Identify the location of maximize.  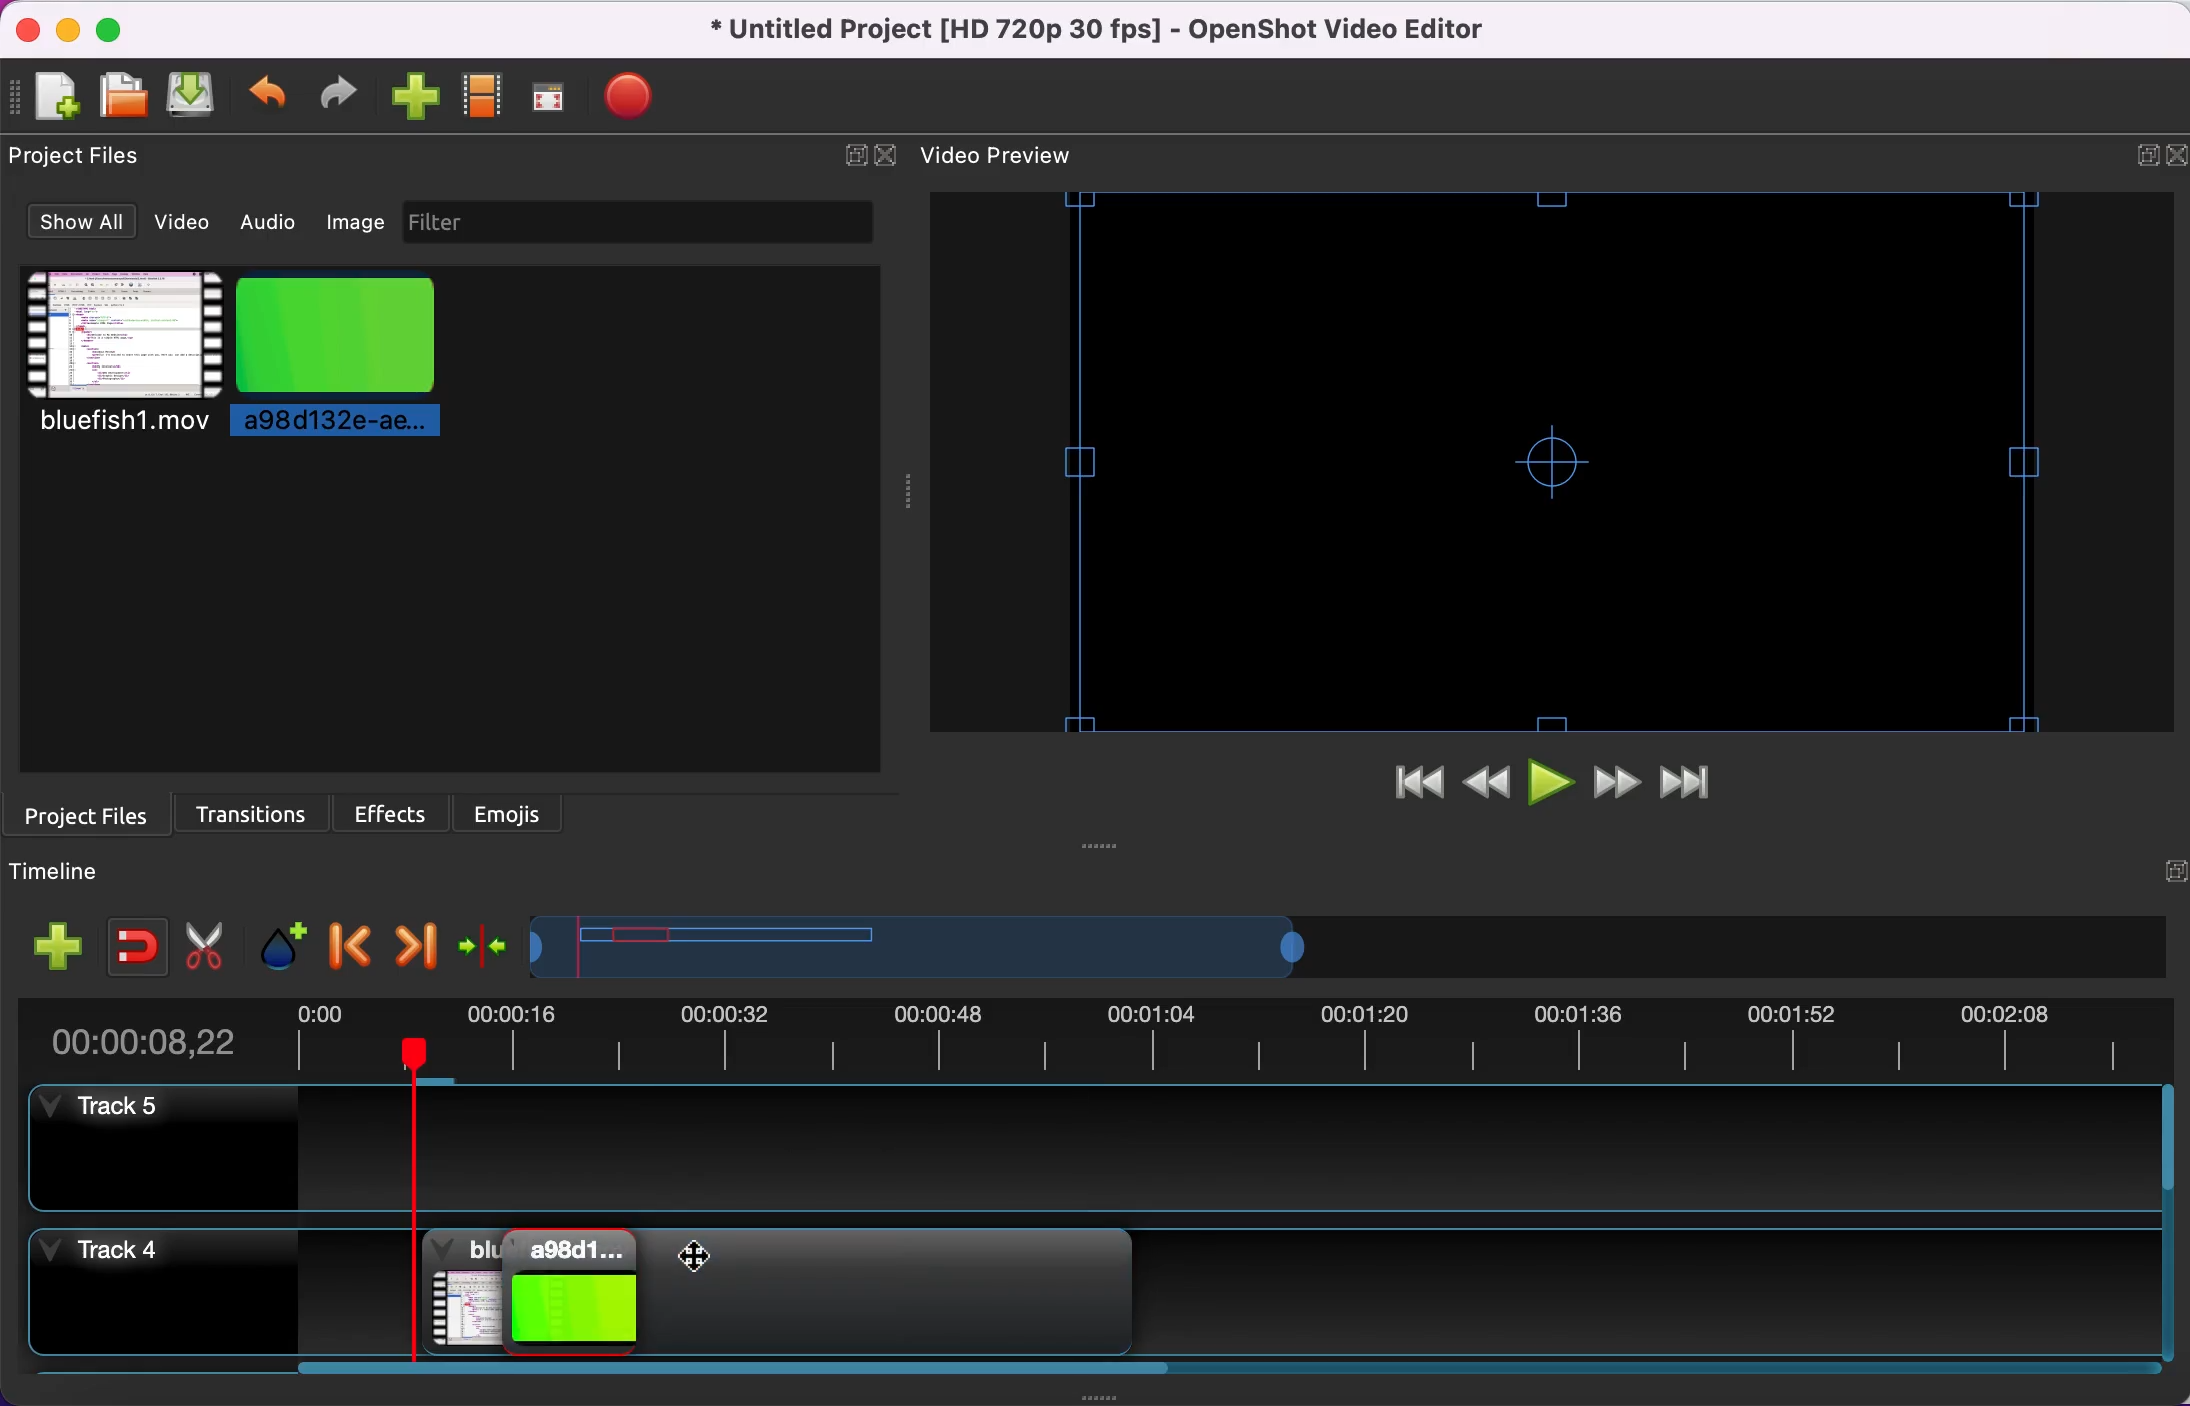
(118, 28).